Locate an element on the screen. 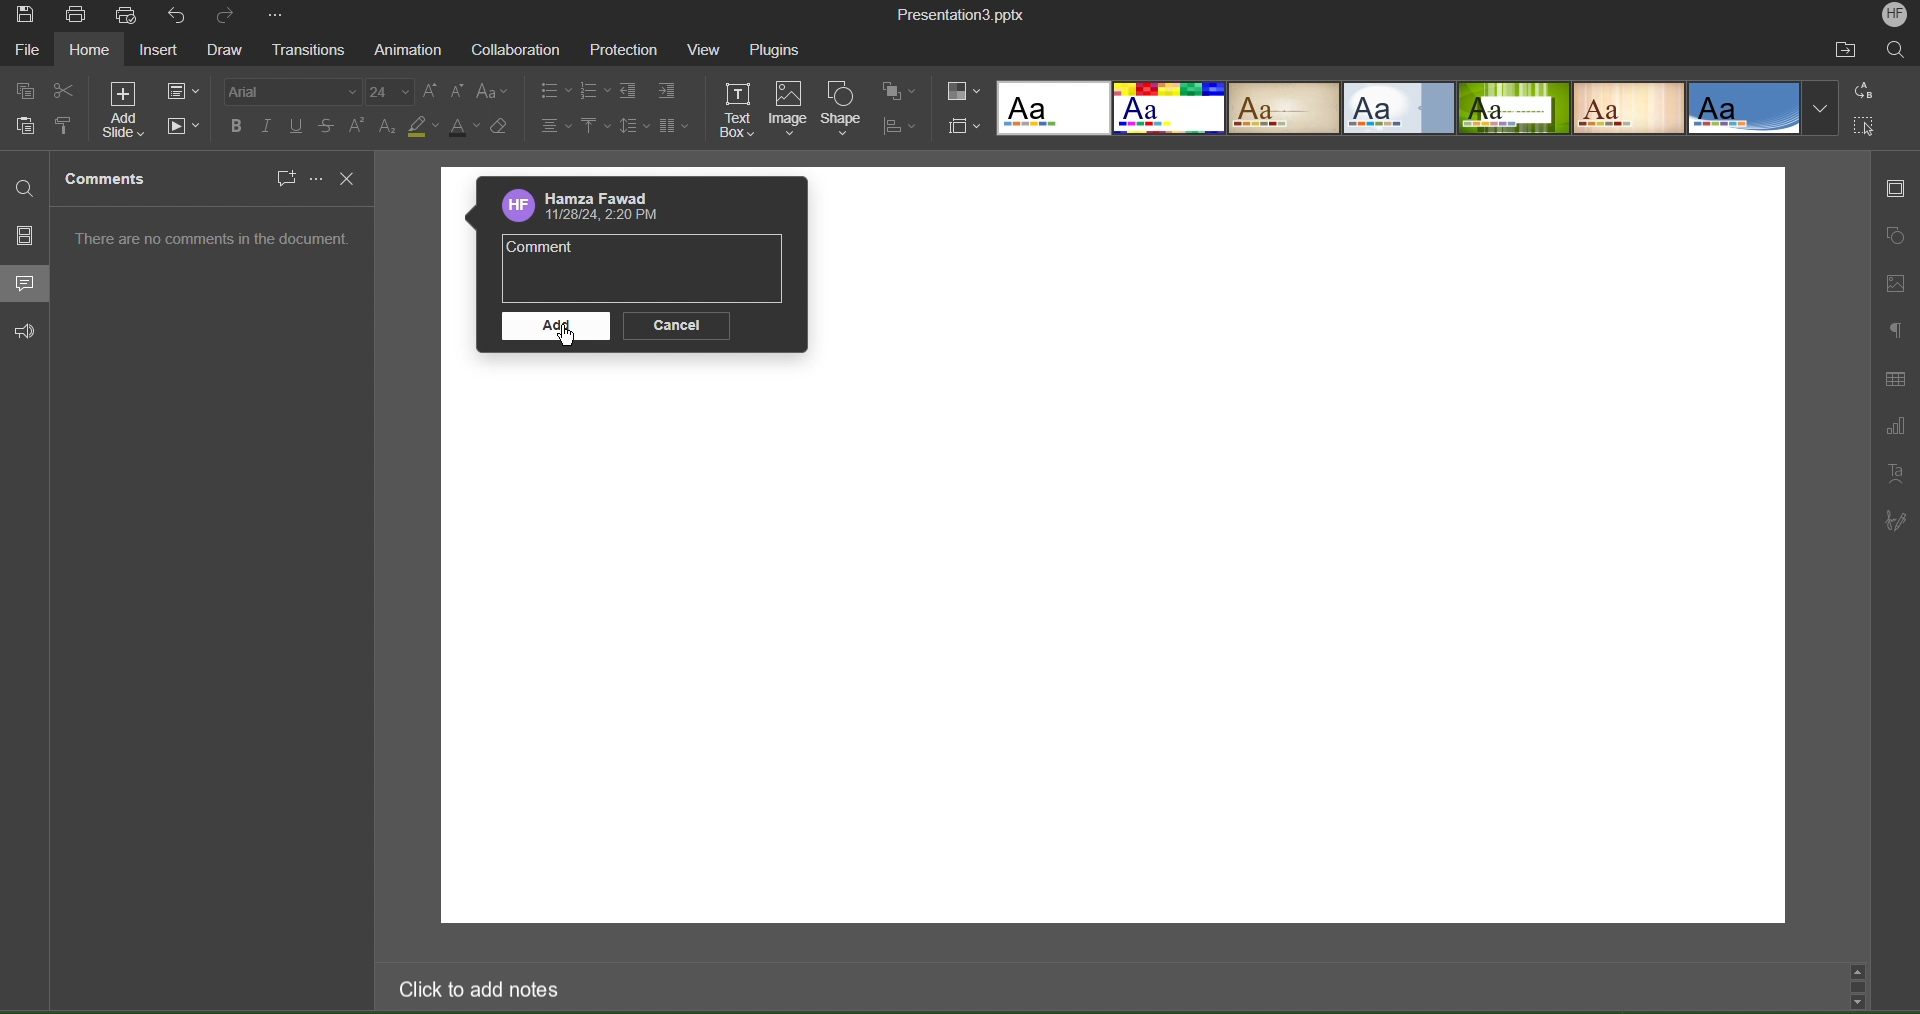 This screenshot has width=1920, height=1014. Plugins is located at coordinates (784, 49).